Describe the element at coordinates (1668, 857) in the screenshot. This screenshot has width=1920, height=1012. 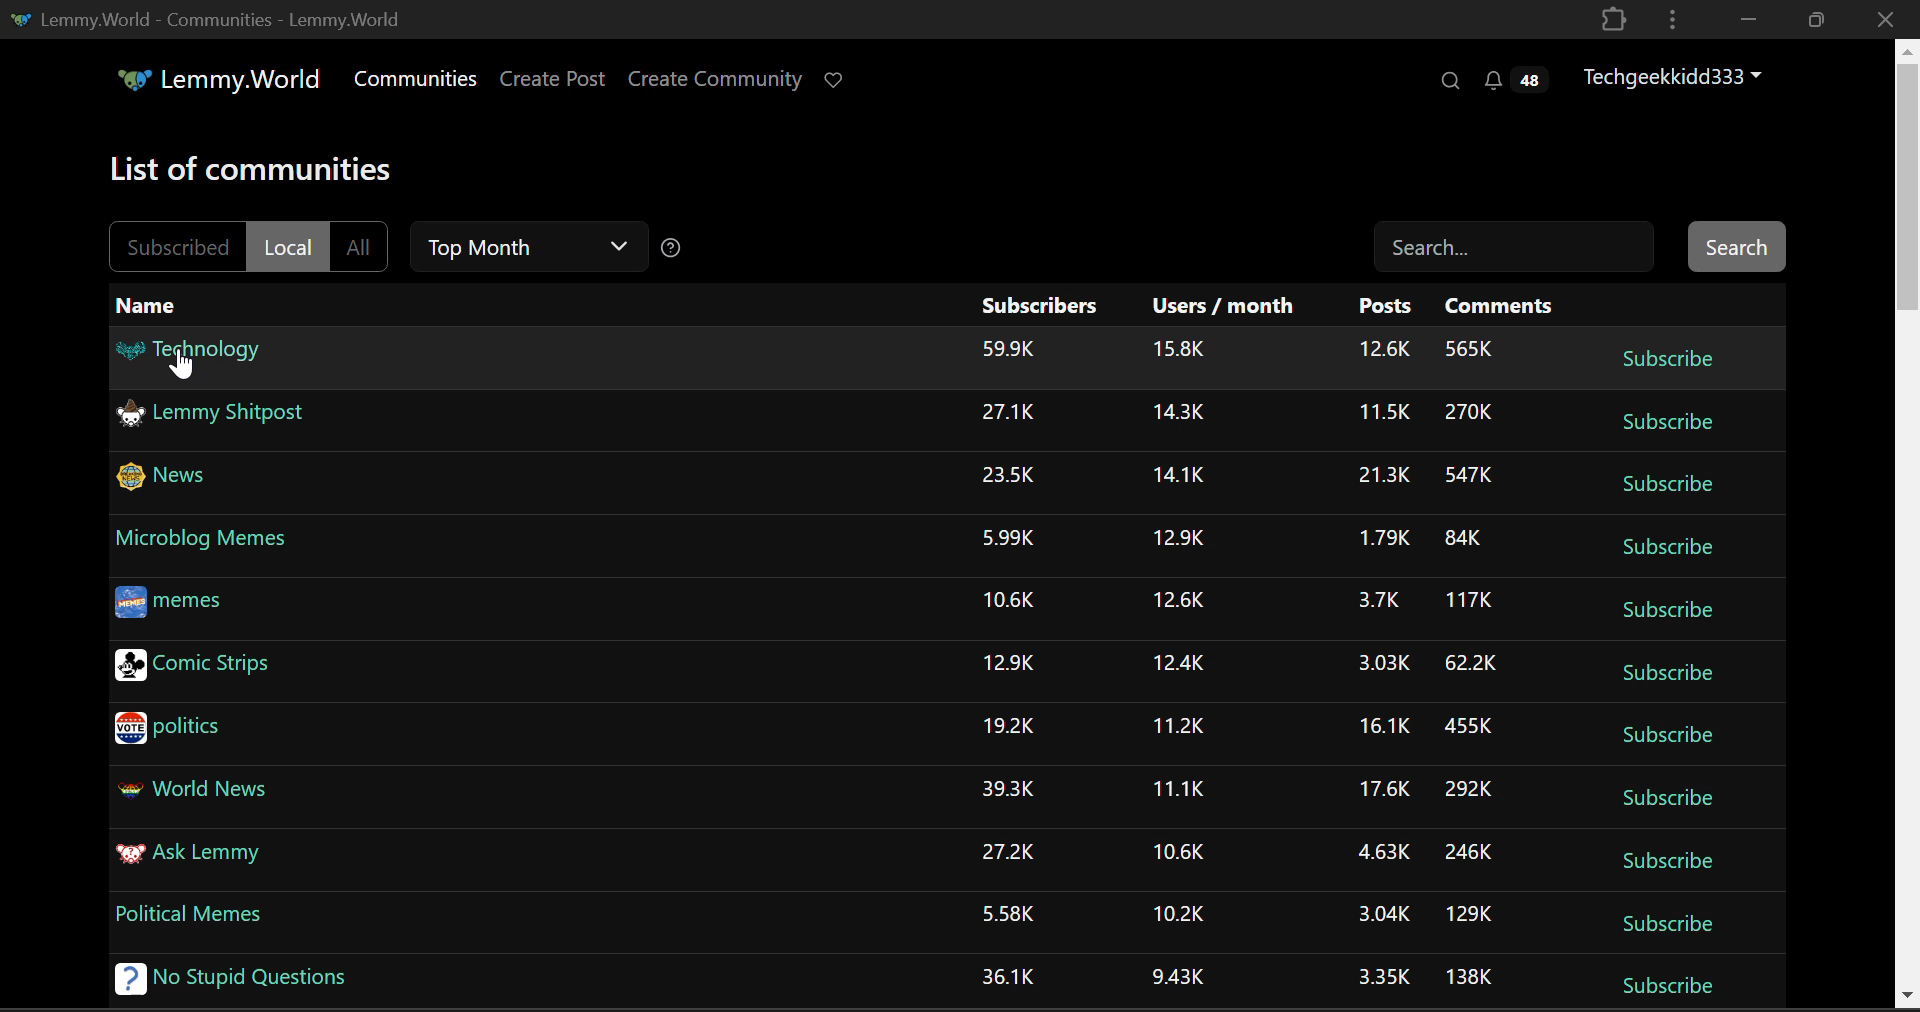
I see `Subscribe` at that location.